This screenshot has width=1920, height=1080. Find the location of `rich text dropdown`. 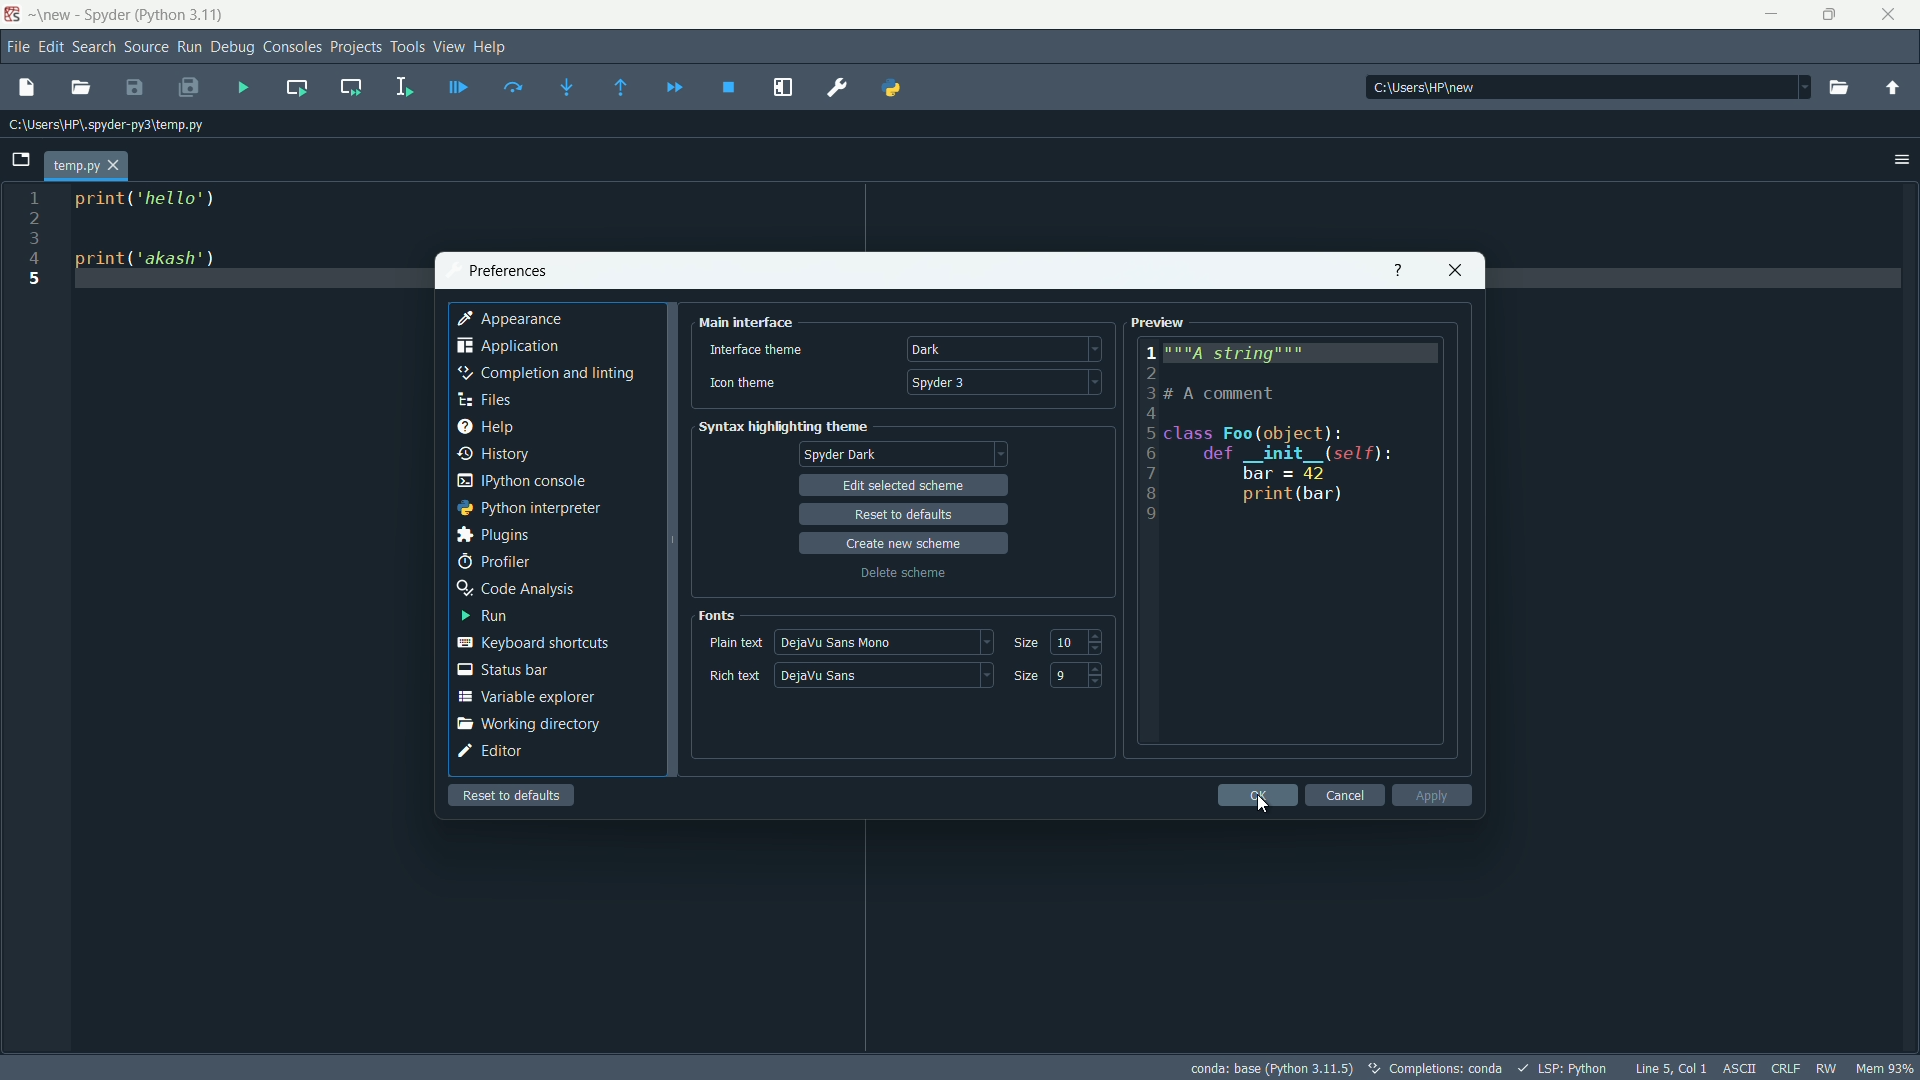

rich text dropdown is located at coordinates (883, 674).